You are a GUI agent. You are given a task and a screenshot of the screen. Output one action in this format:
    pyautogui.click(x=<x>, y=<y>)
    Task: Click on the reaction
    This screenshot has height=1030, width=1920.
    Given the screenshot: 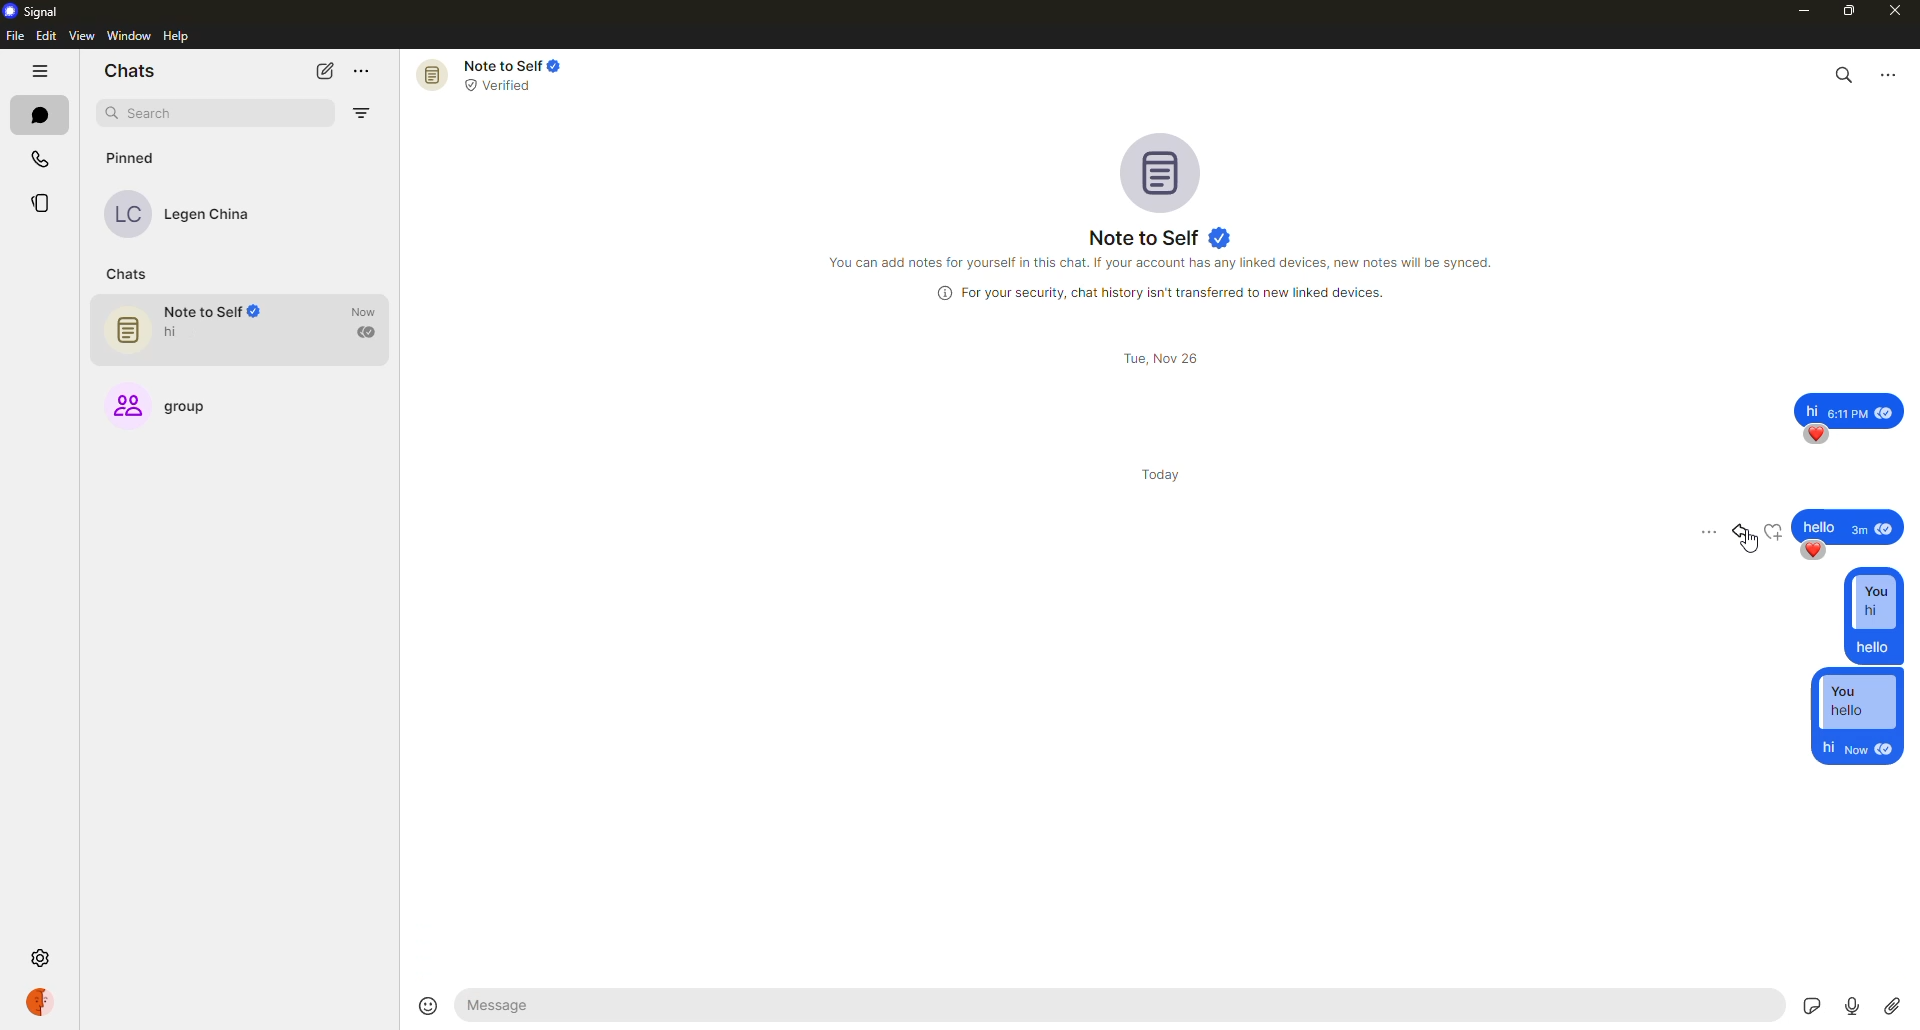 What is the action you would take?
    pyautogui.click(x=1819, y=435)
    